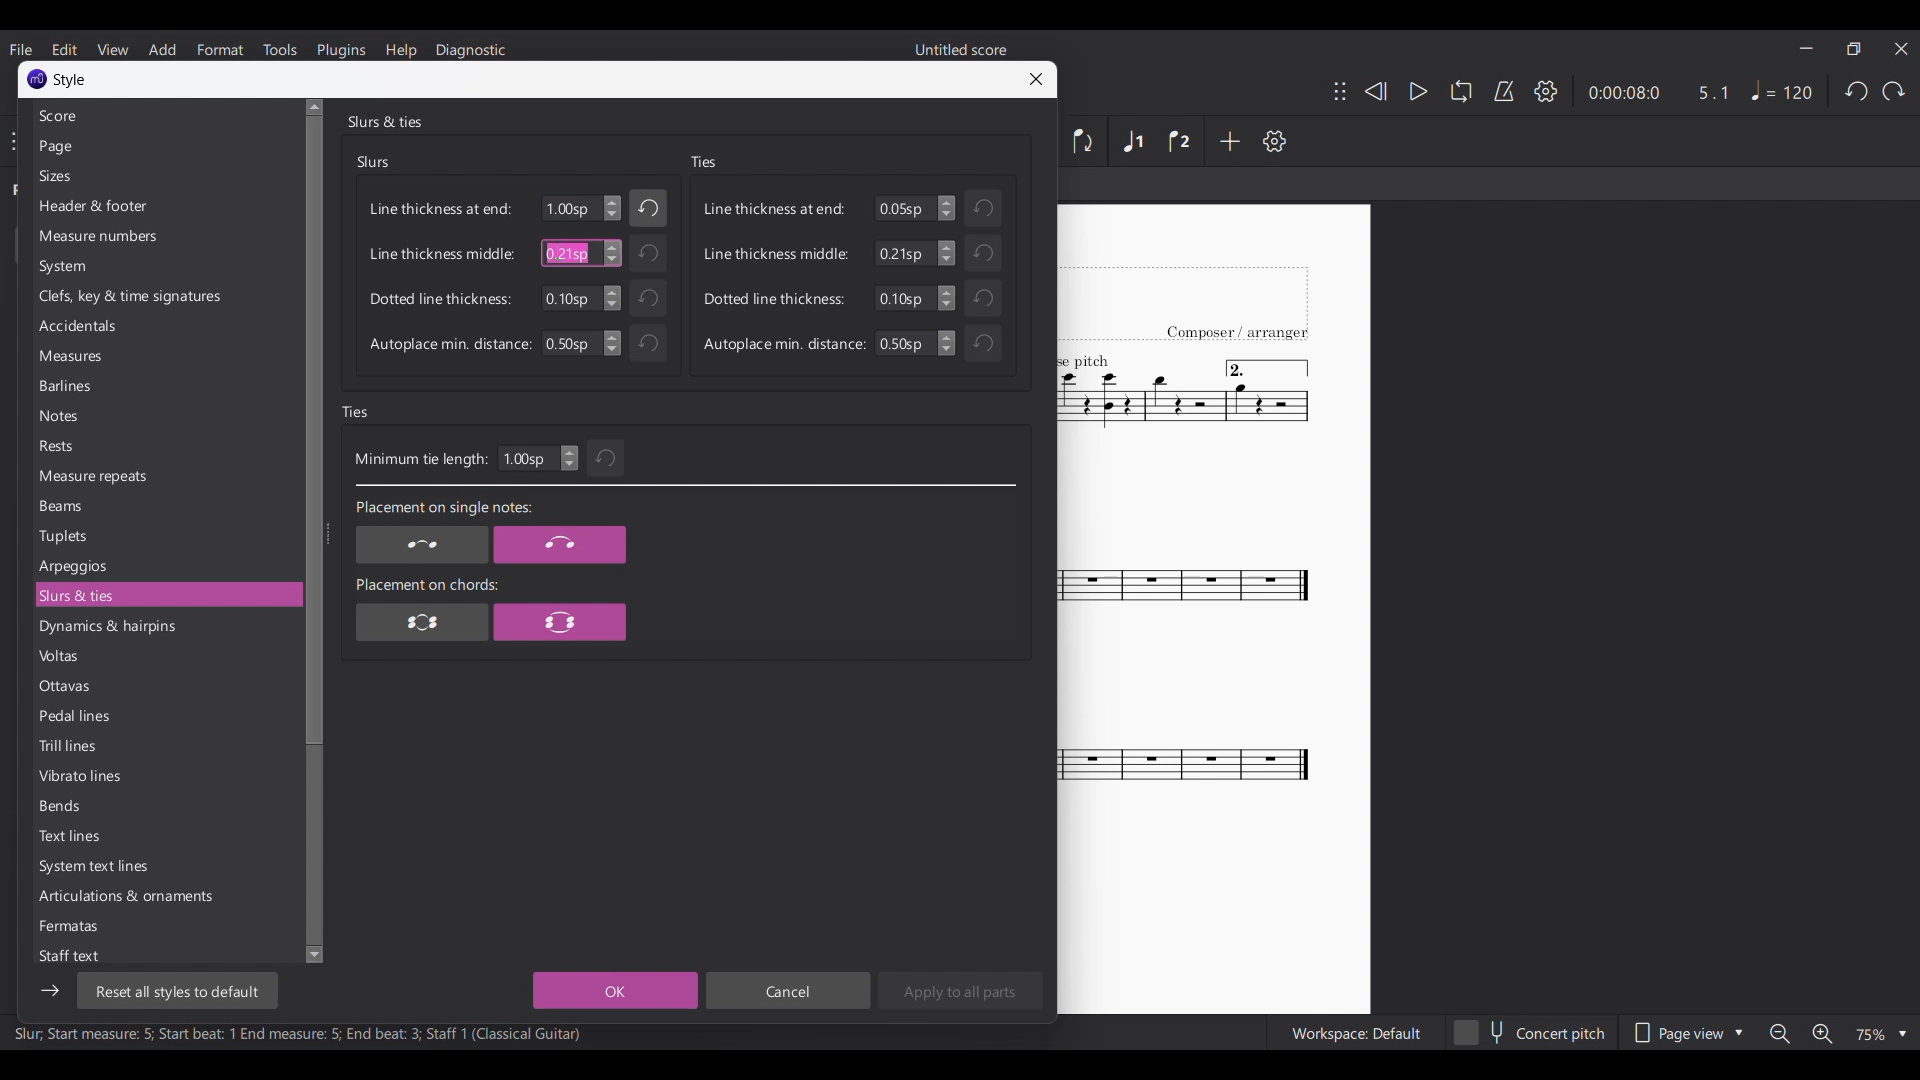  I want to click on Plugins menu, so click(342, 49).